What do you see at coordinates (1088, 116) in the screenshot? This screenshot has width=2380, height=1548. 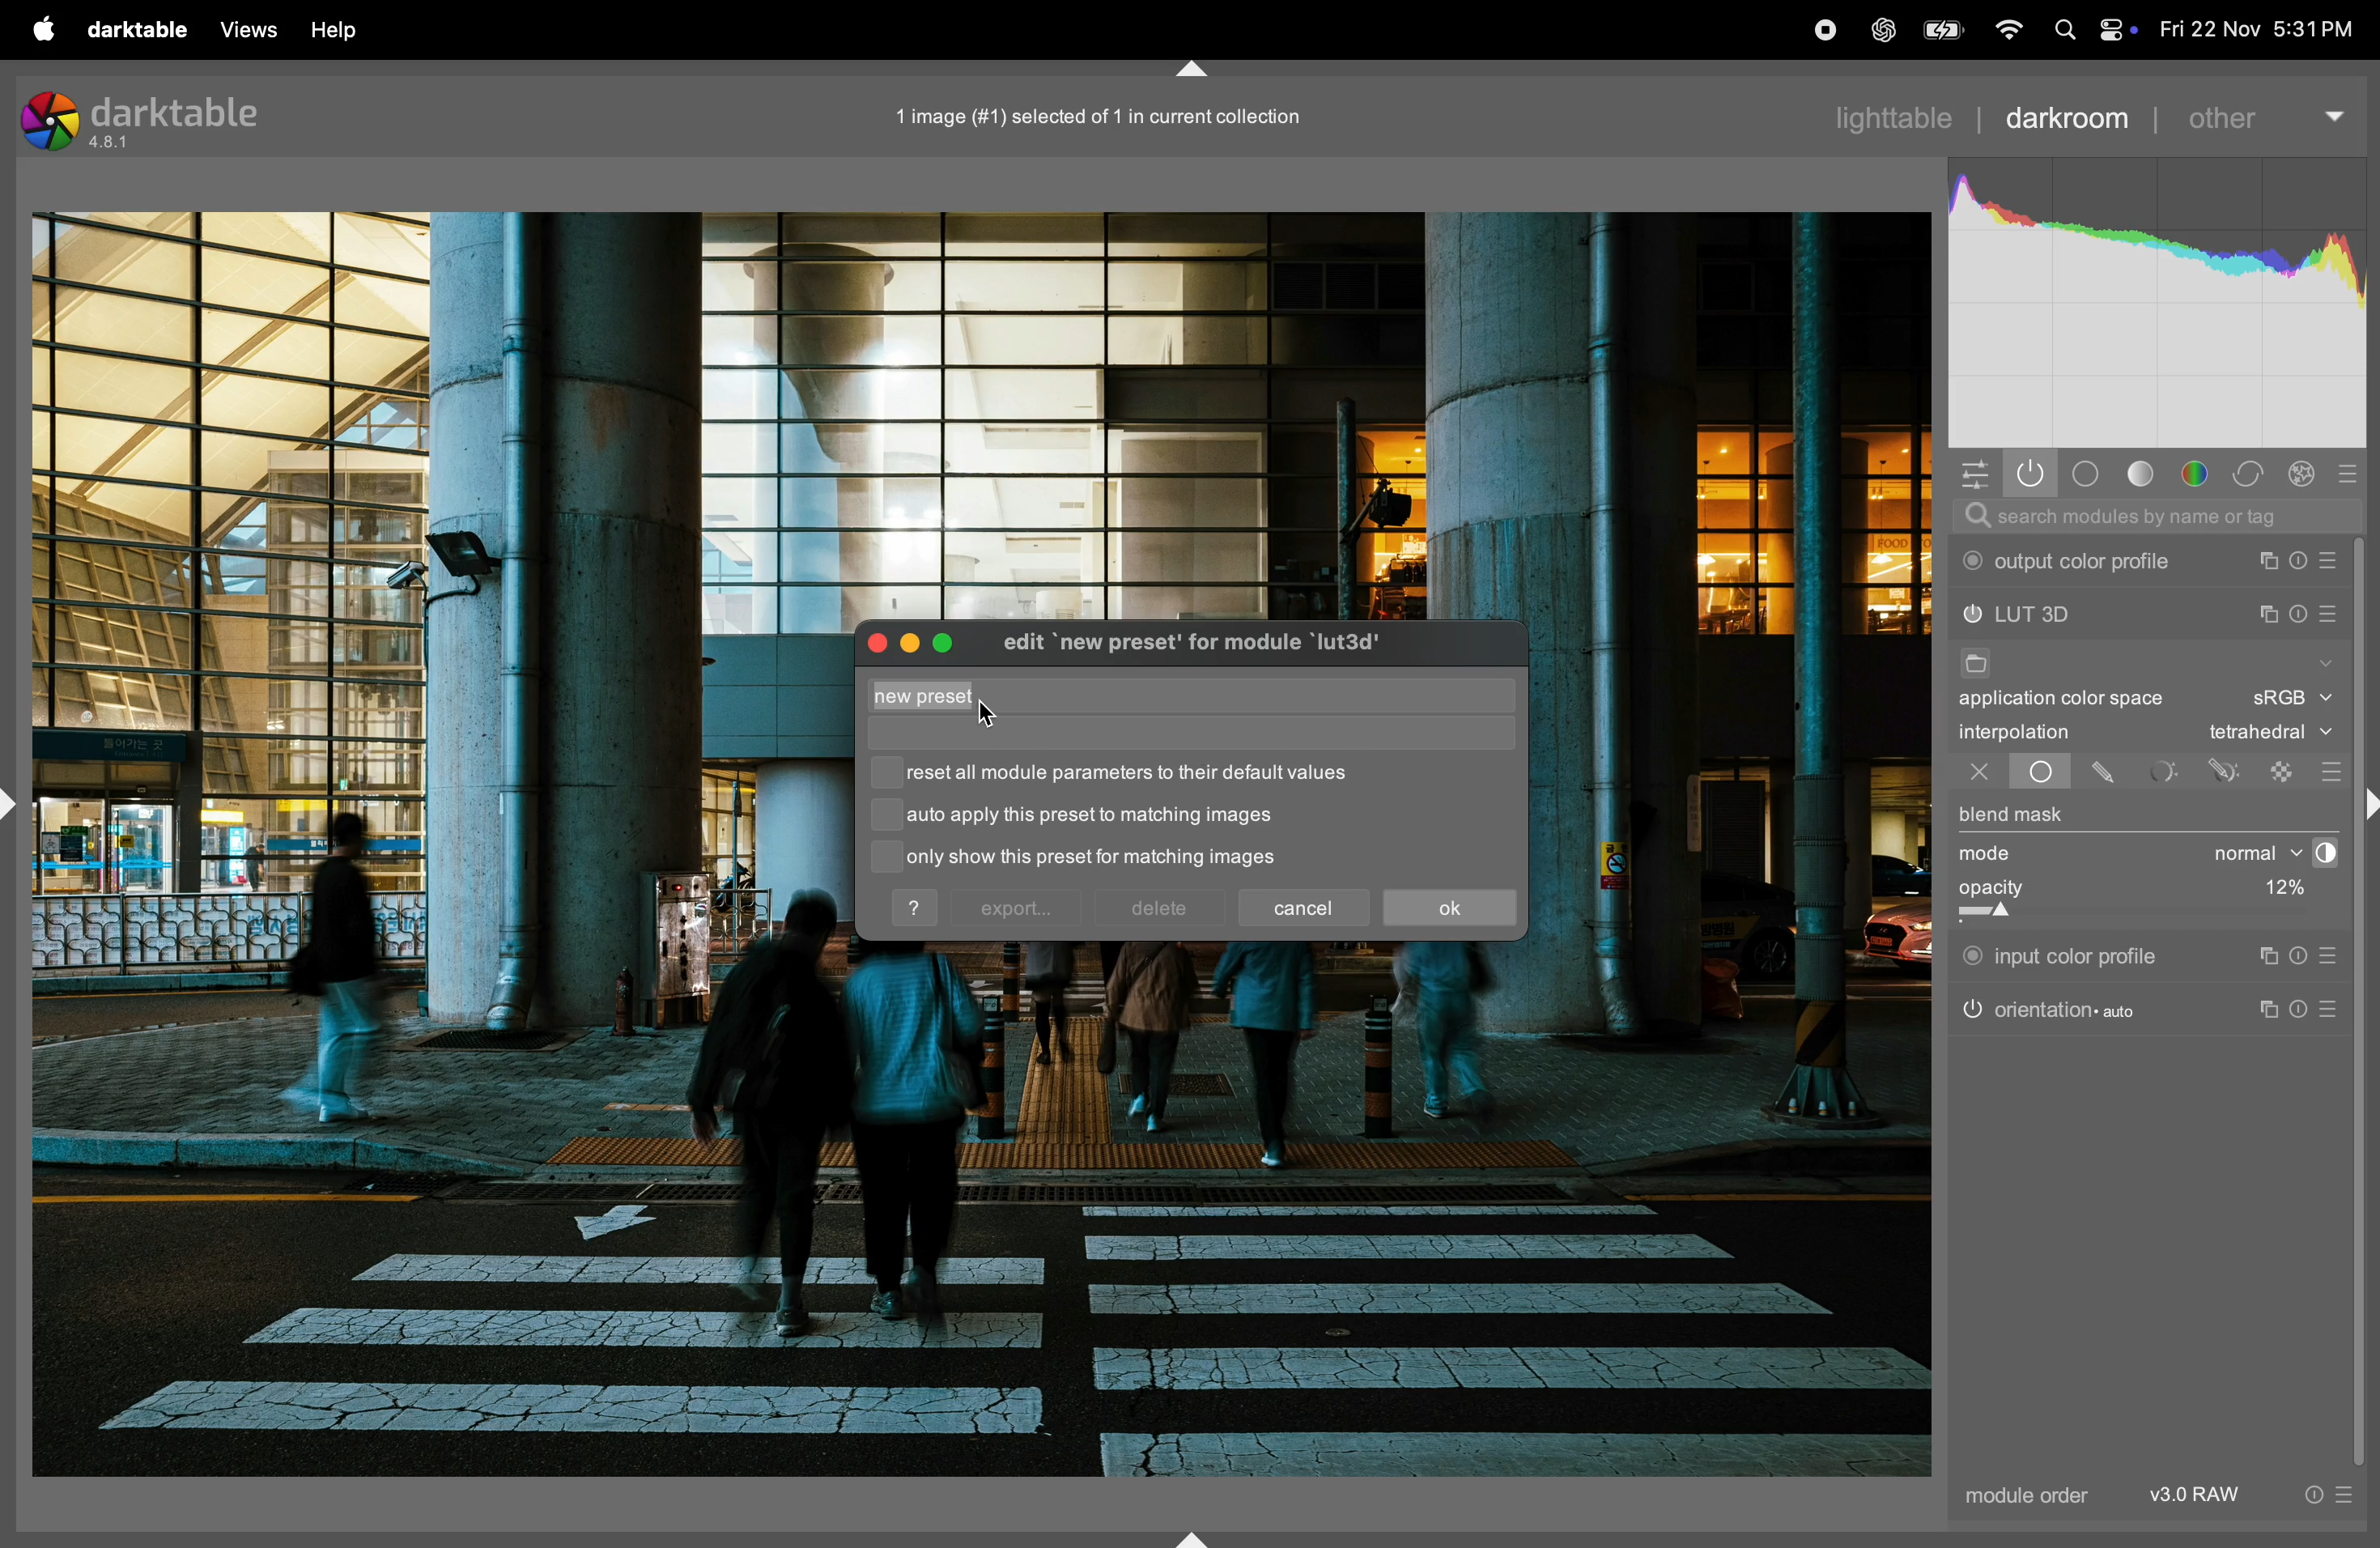 I see `image` at bounding box center [1088, 116].